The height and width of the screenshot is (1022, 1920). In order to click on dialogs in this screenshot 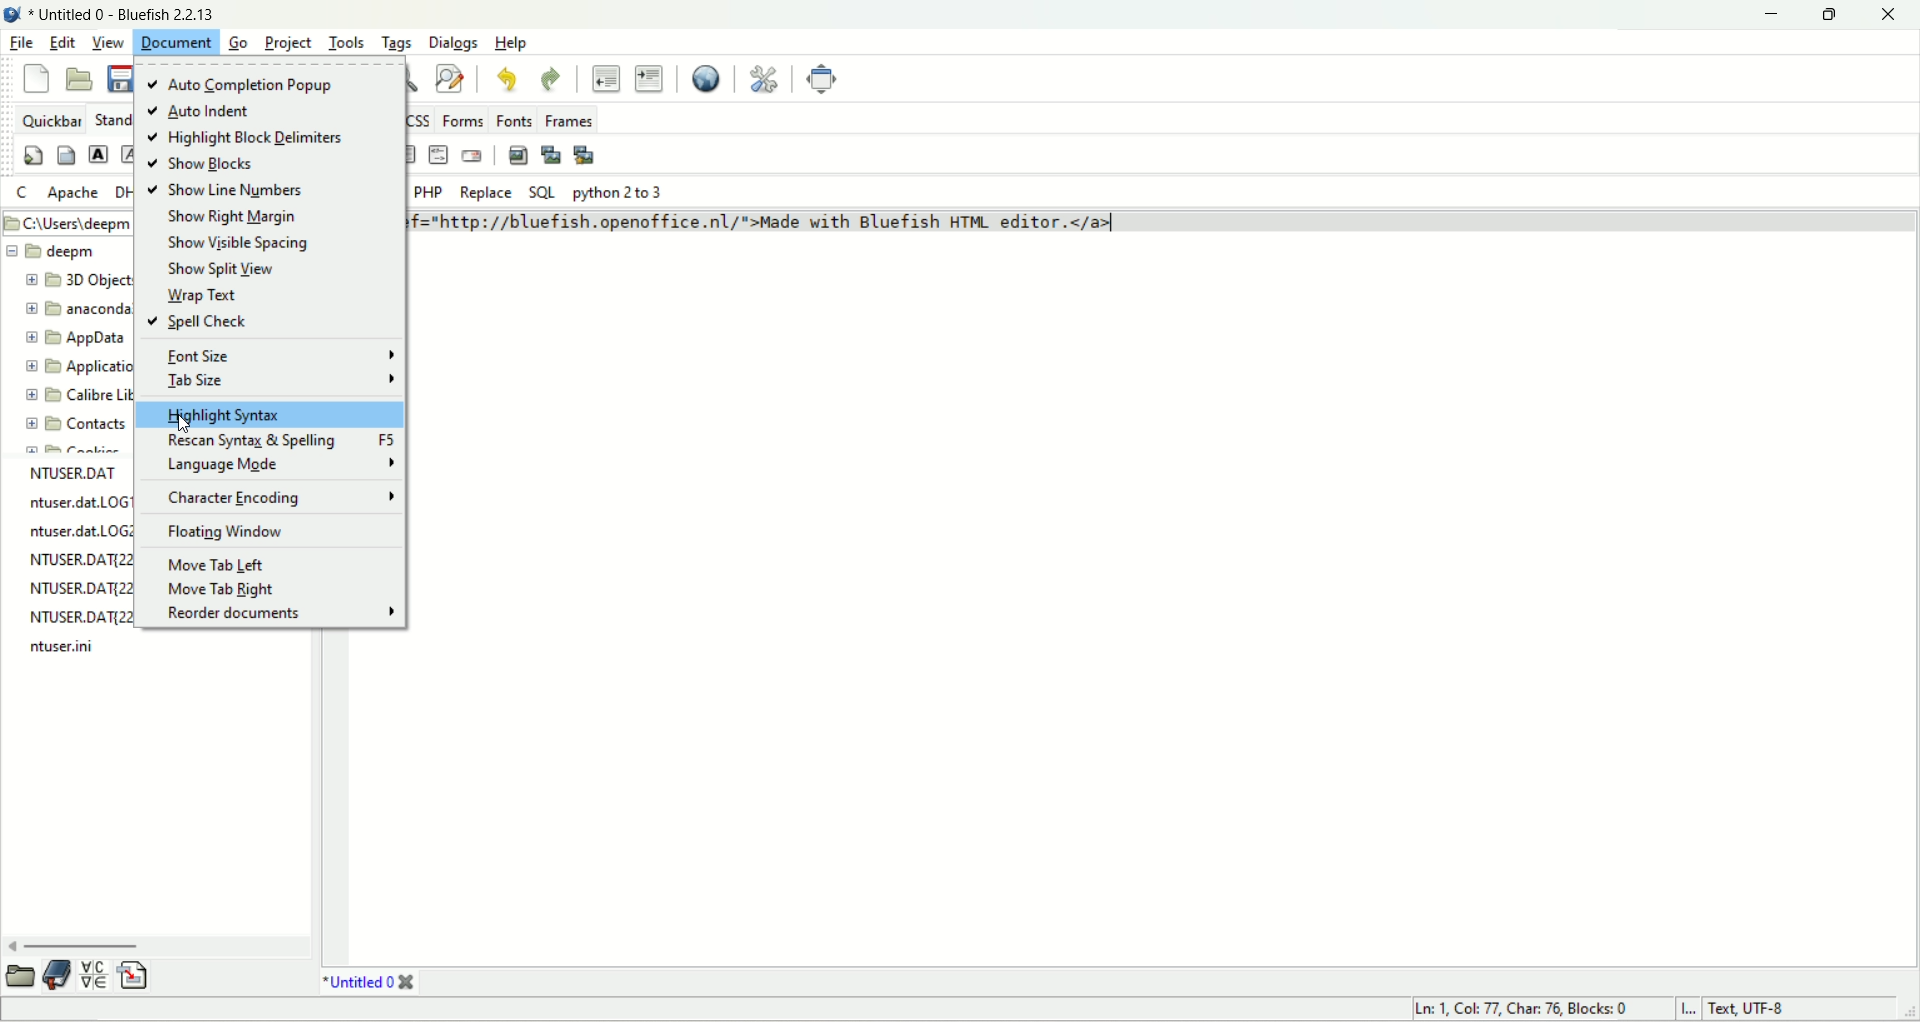, I will do `click(452, 40)`.